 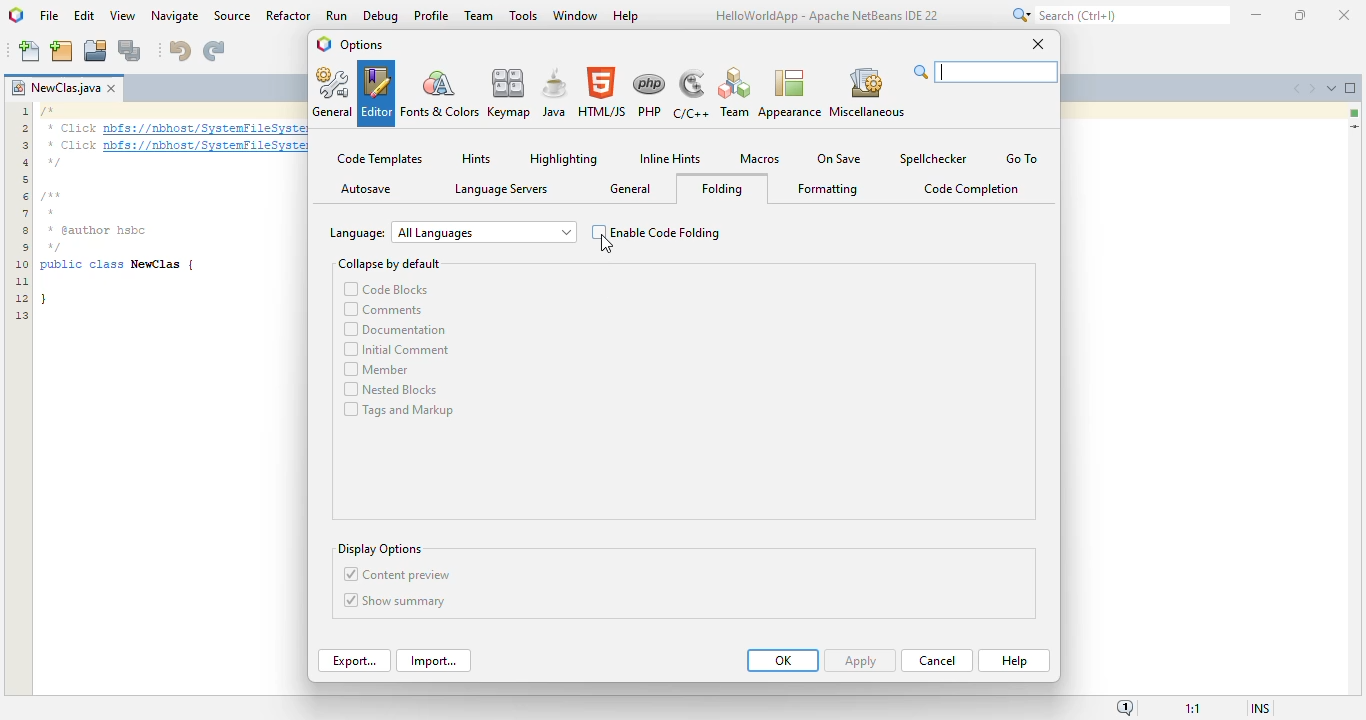 What do you see at coordinates (62, 50) in the screenshot?
I see `new project` at bounding box center [62, 50].